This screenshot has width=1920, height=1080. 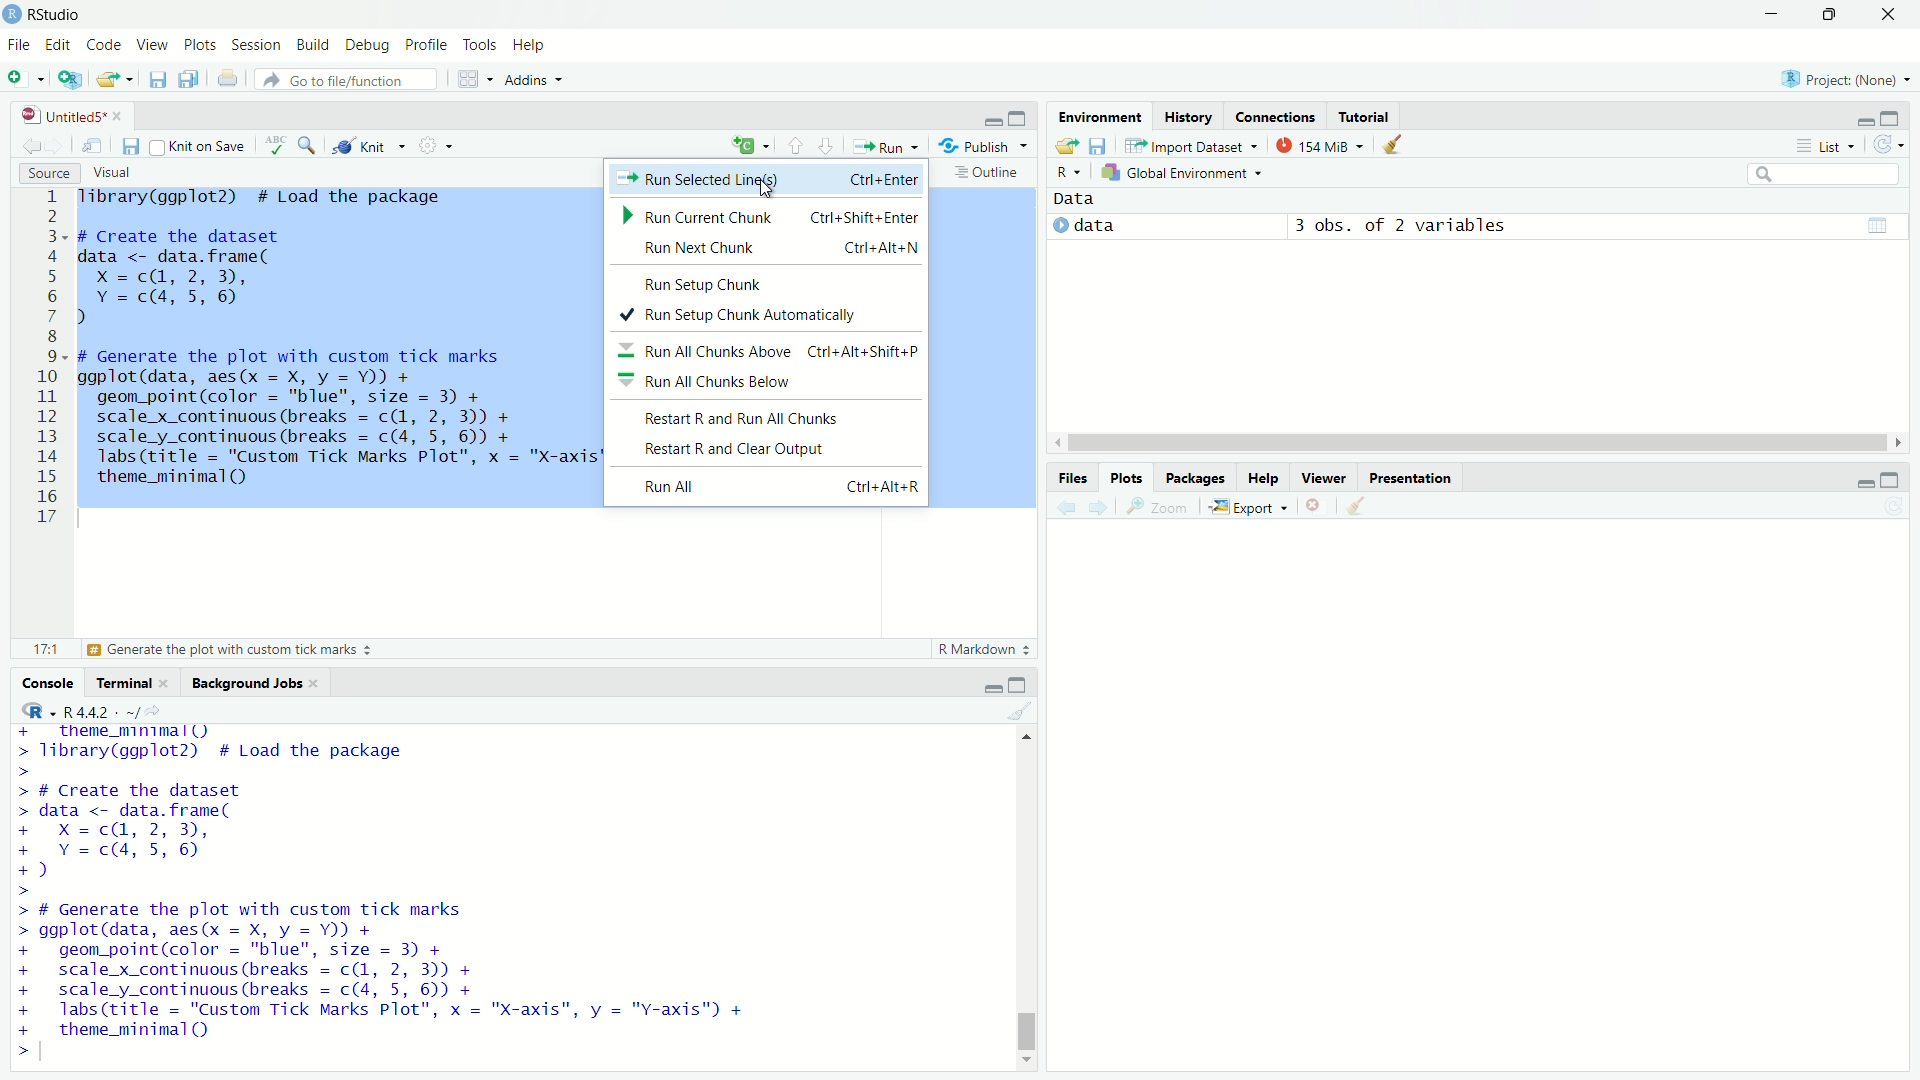 What do you see at coordinates (1877, 224) in the screenshot?
I see `table` at bounding box center [1877, 224].